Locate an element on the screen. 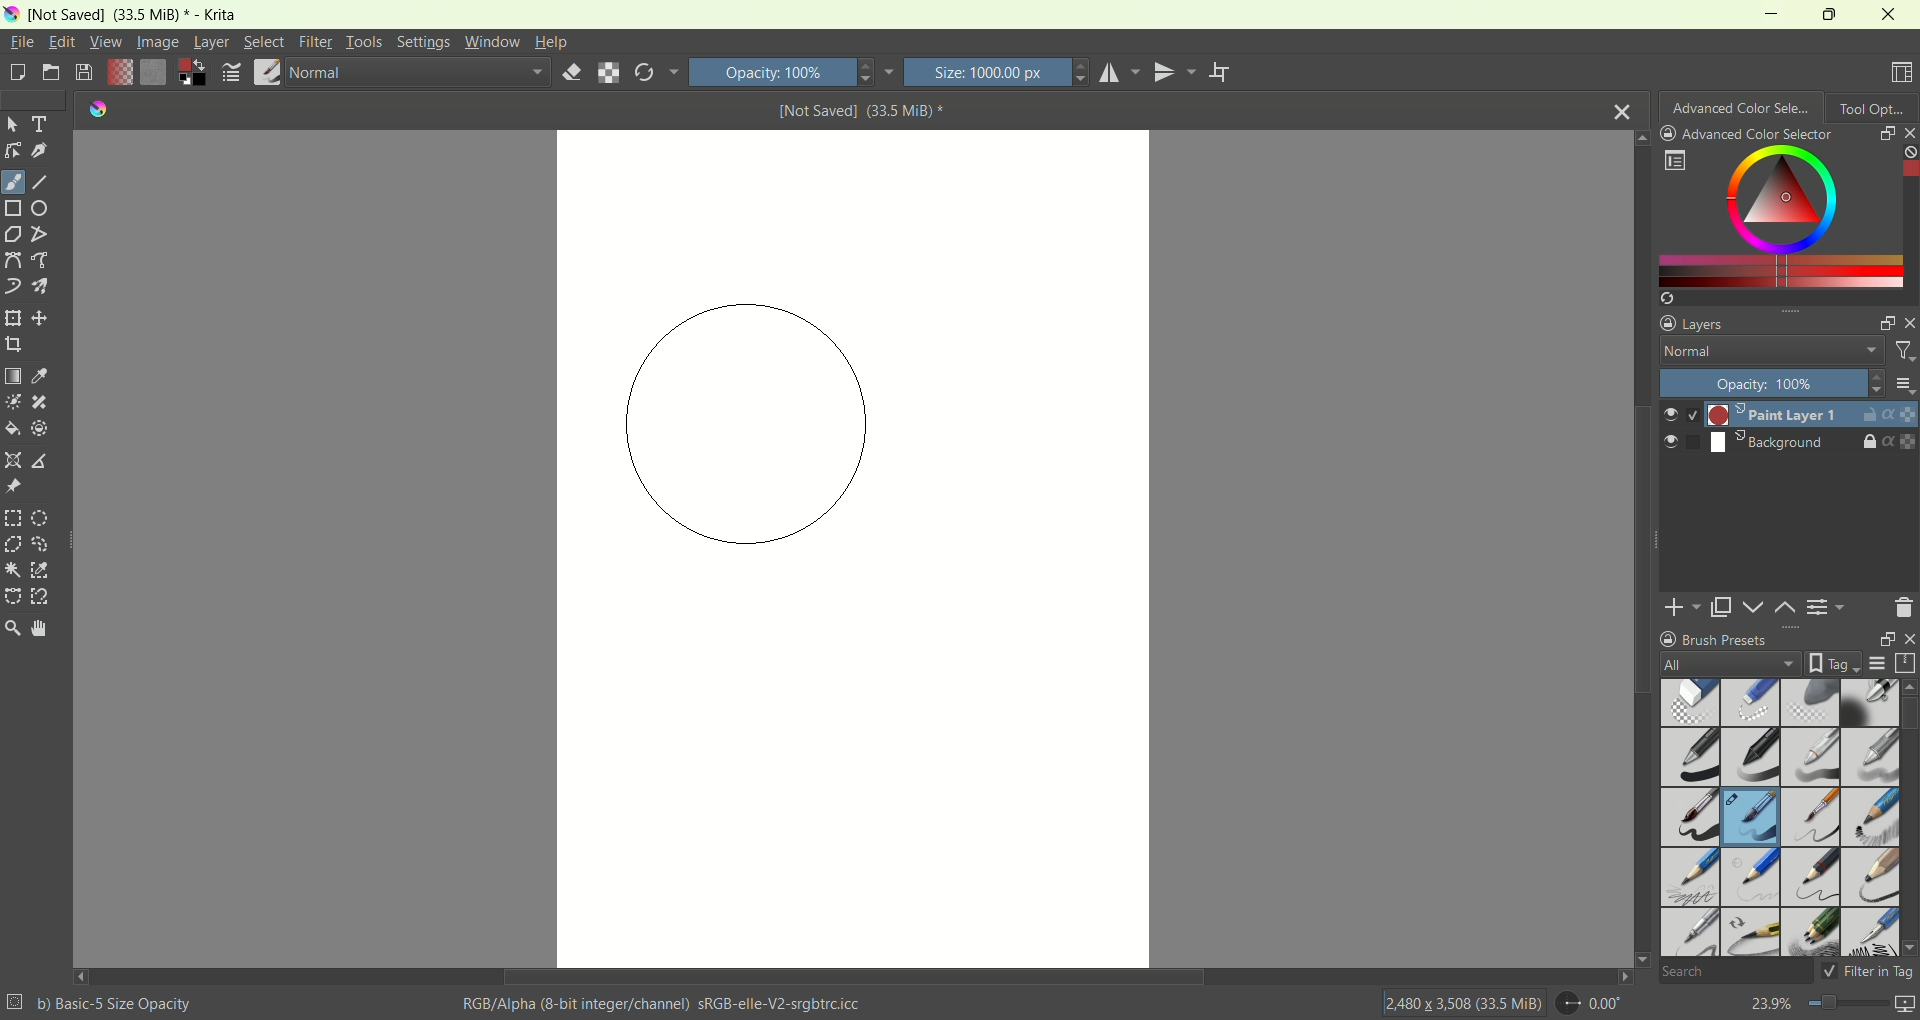  vertical mirror tool is located at coordinates (1178, 72).